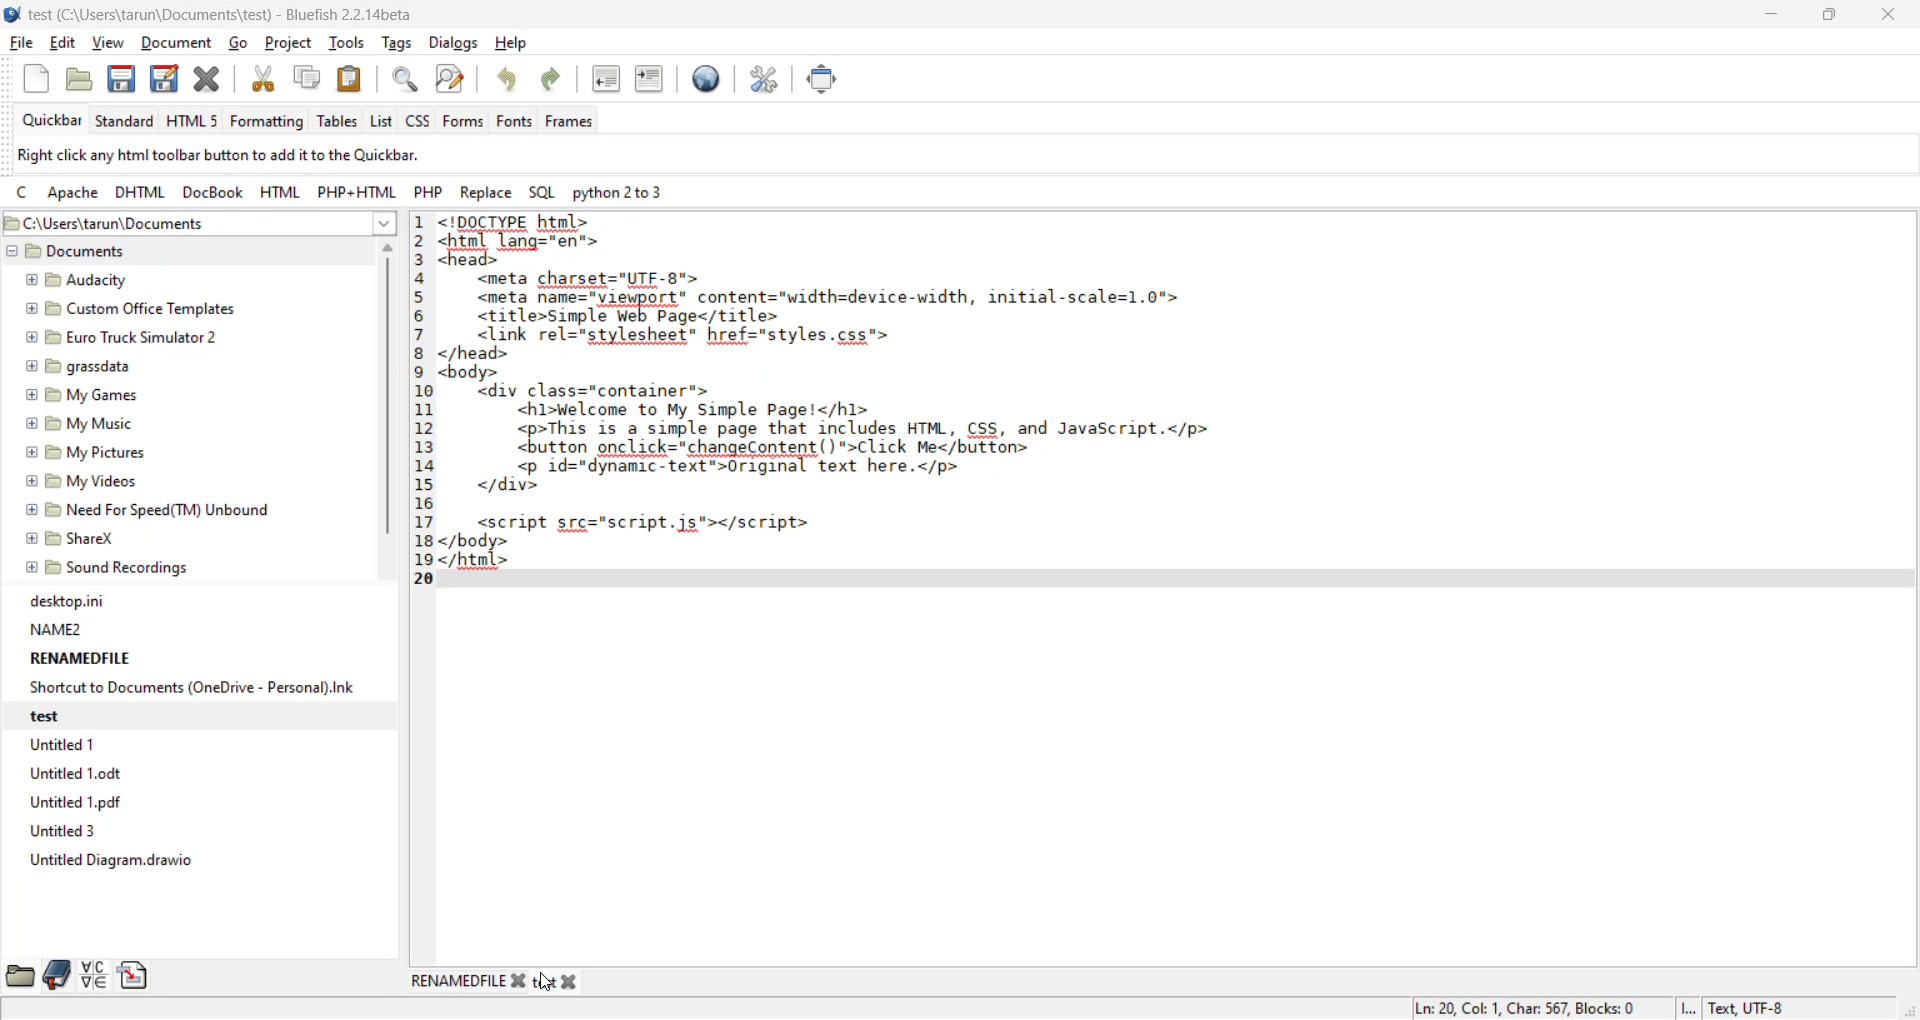 The width and height of the screenshot is (1920, 1020). I want to click on replace, so click(487, 192).